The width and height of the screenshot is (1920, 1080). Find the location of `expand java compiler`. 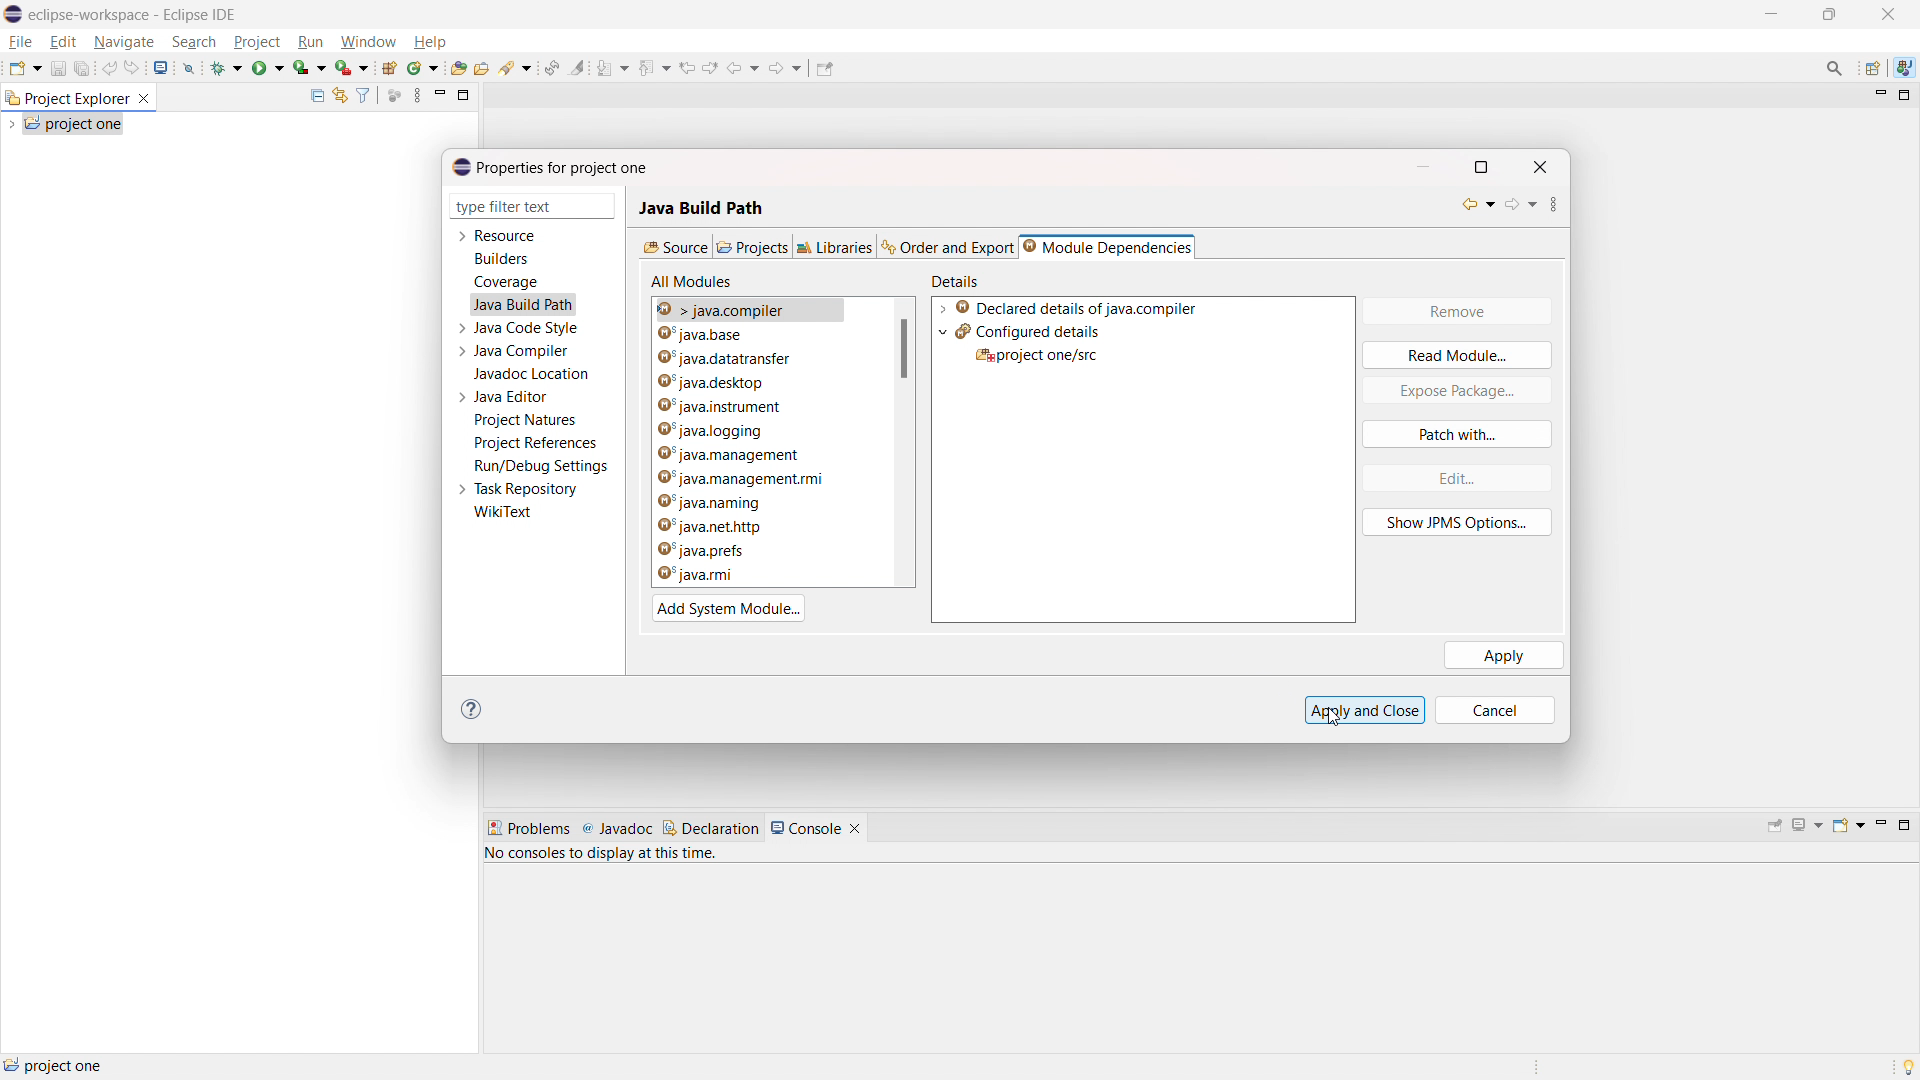

expand java compiler is located at coordinates (461, 351).